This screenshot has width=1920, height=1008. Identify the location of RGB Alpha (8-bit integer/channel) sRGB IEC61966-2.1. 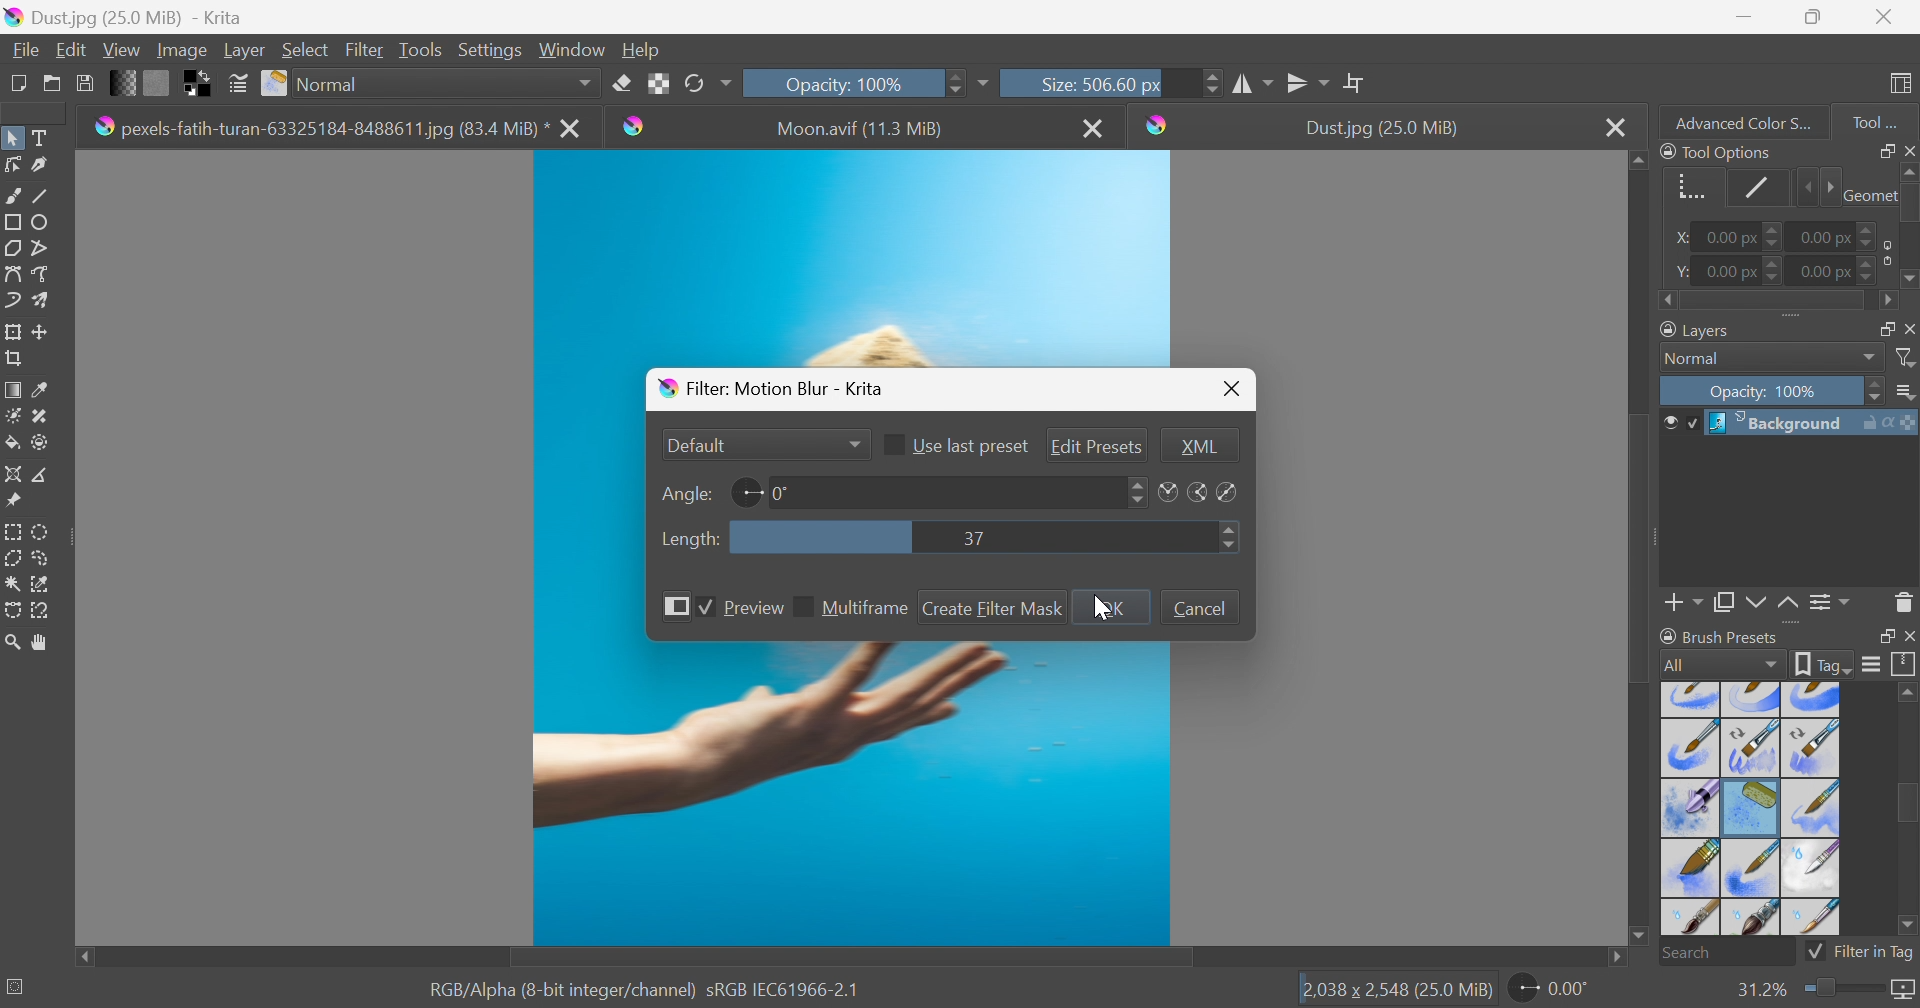
(645, 988).